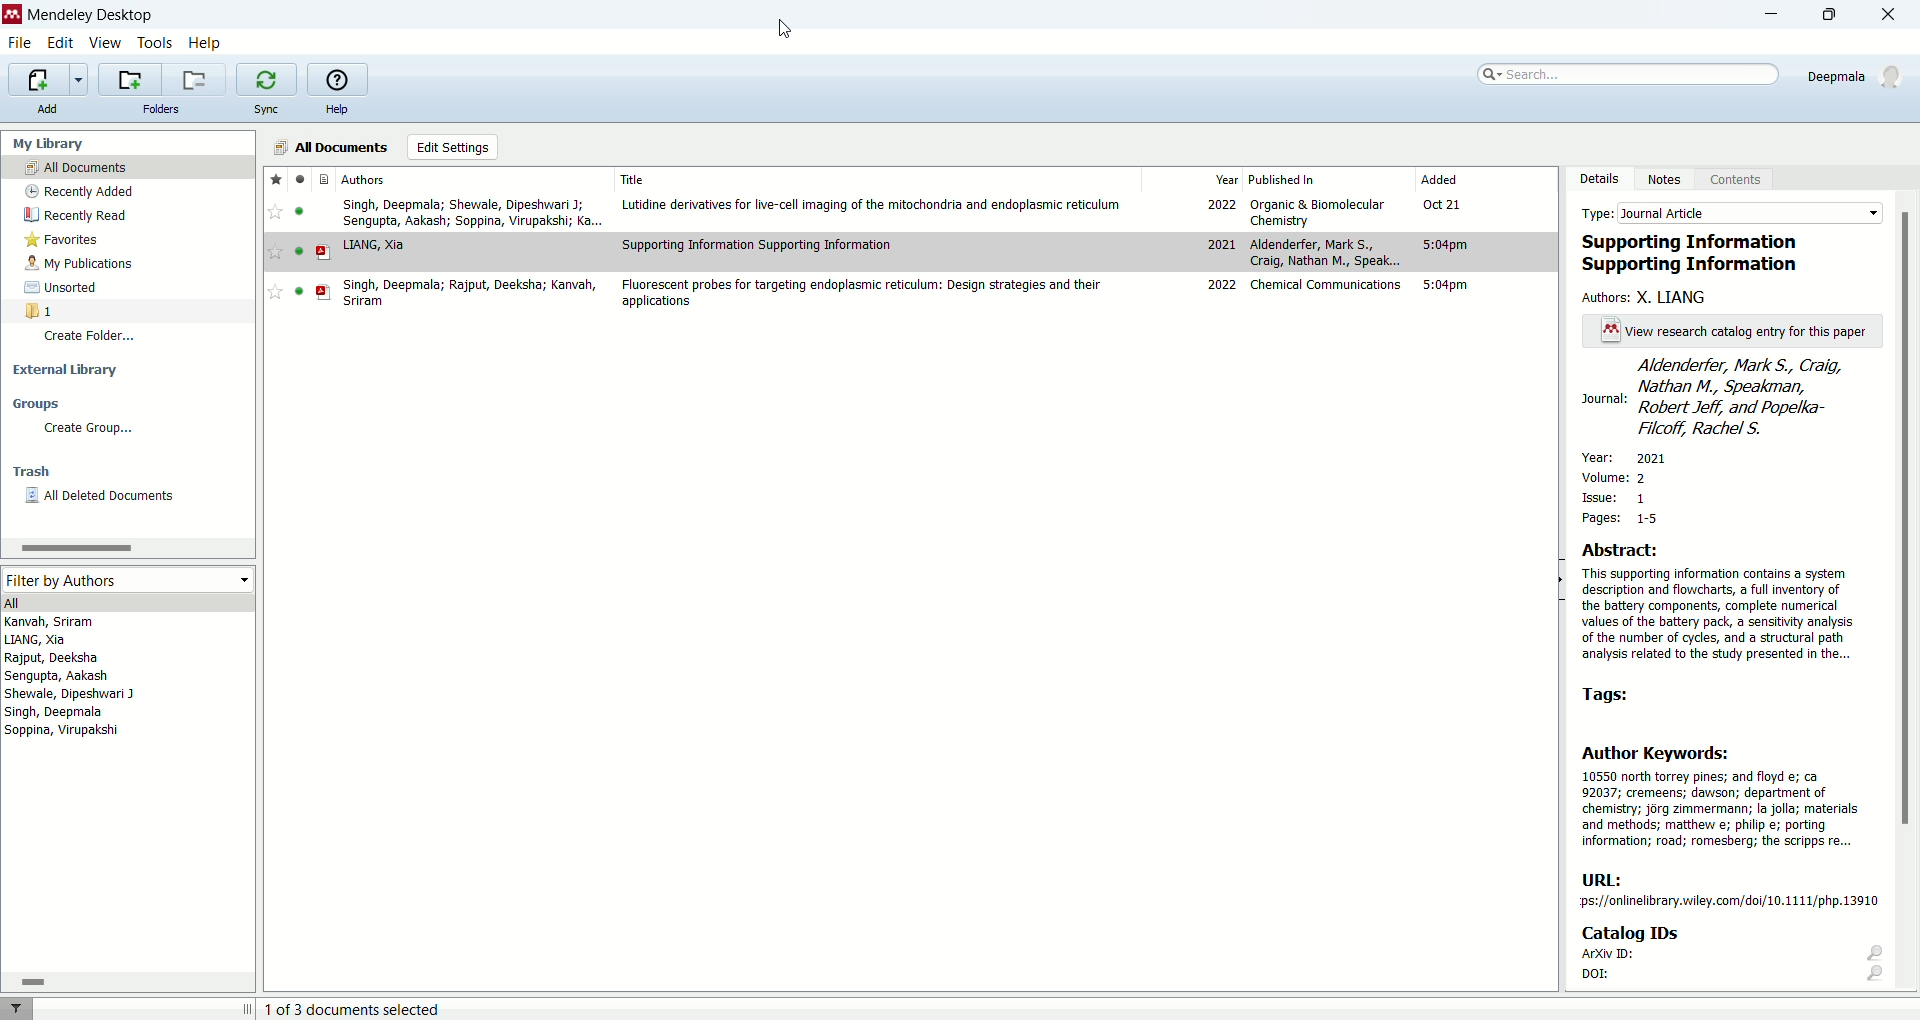 The height and width of the screenshot is (1020, 1920). I want to click on type: journal article, so click(1727, 212).